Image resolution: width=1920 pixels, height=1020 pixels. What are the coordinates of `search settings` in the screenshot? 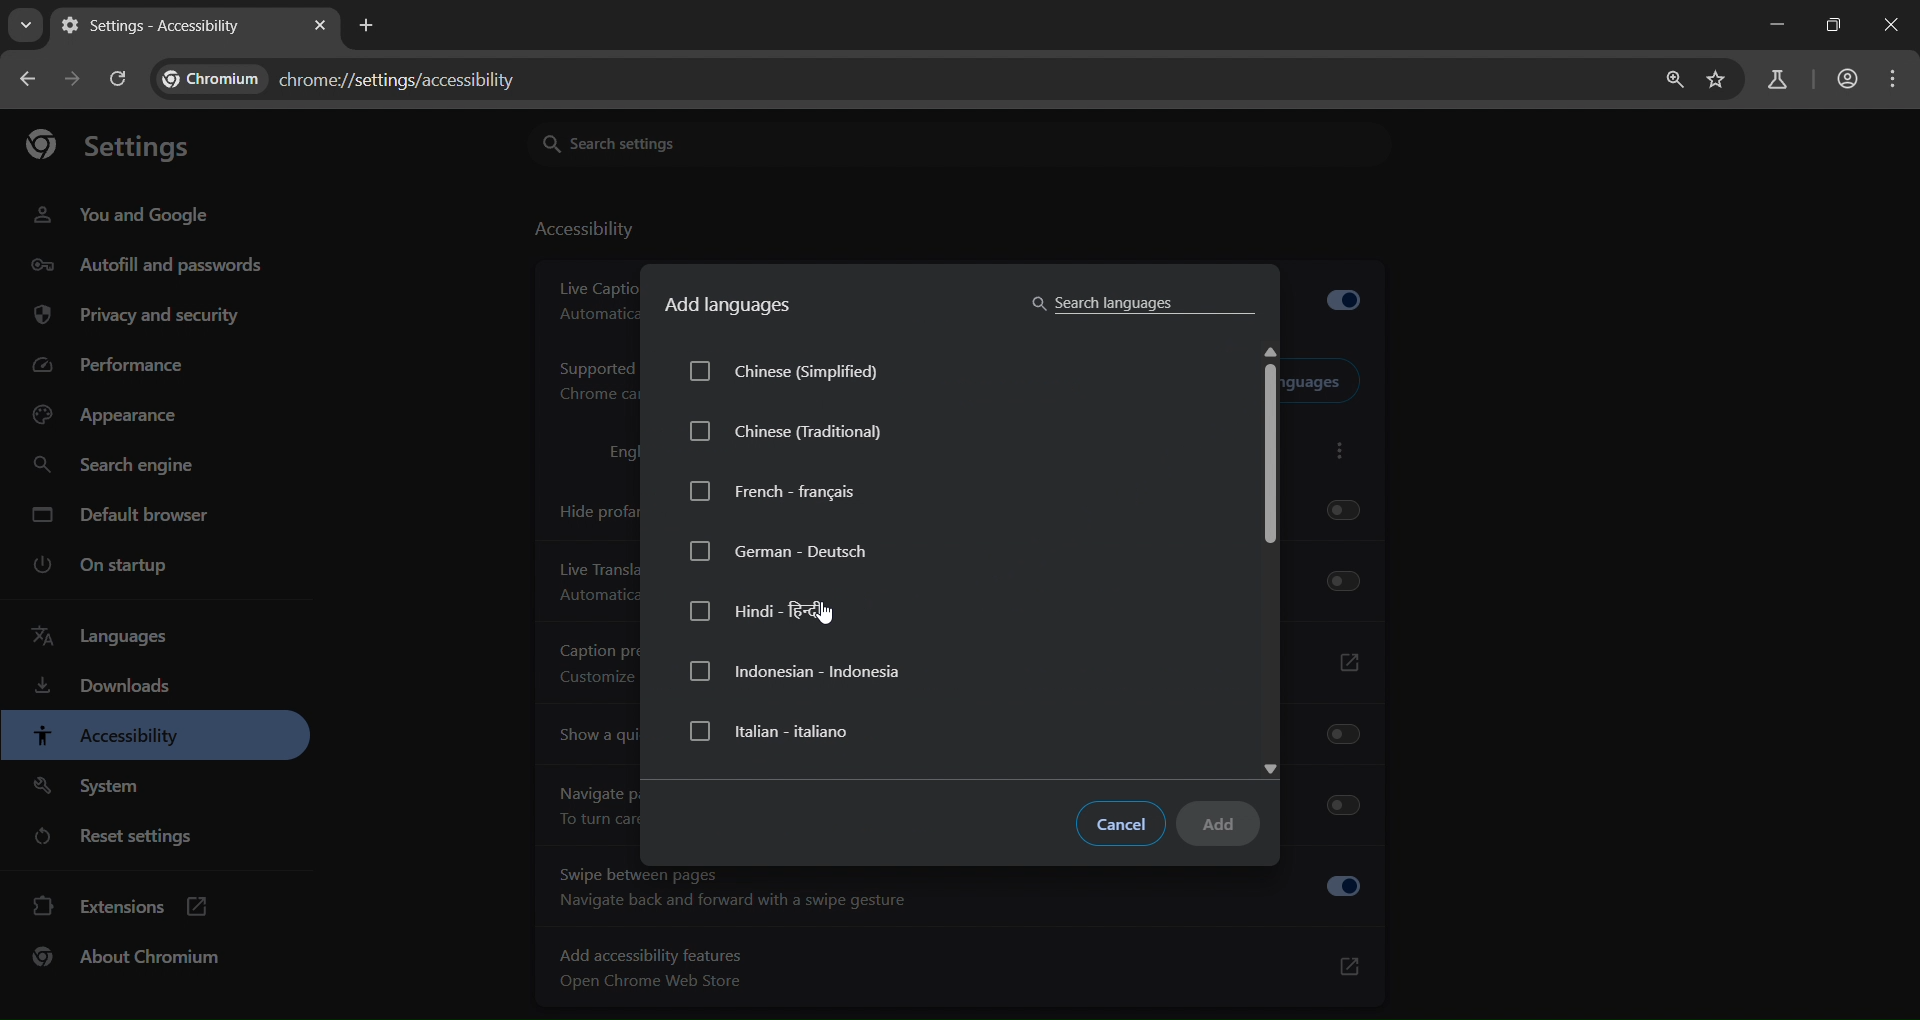 It's located at (677, 141).